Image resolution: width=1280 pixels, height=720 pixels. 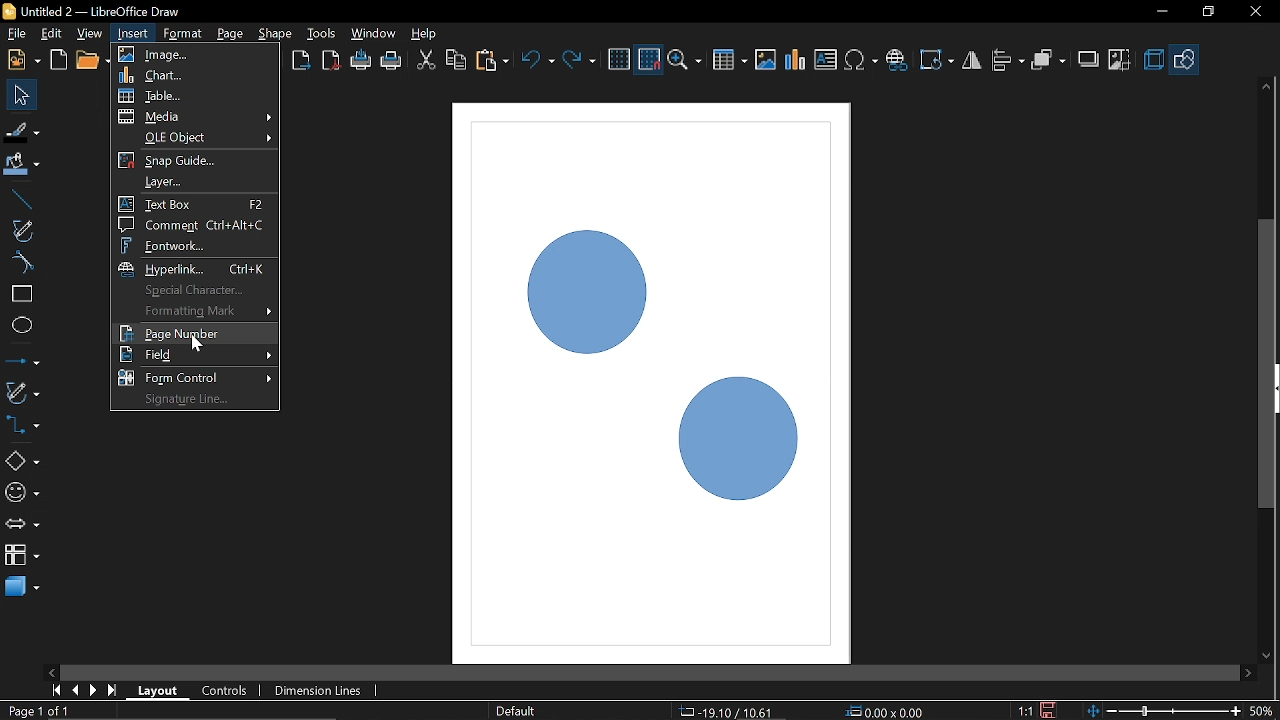 What do you see at coordinates (650, 673) in the screenshot?
I see `Horizontal scrollbar` at bounding box center [650, 673].